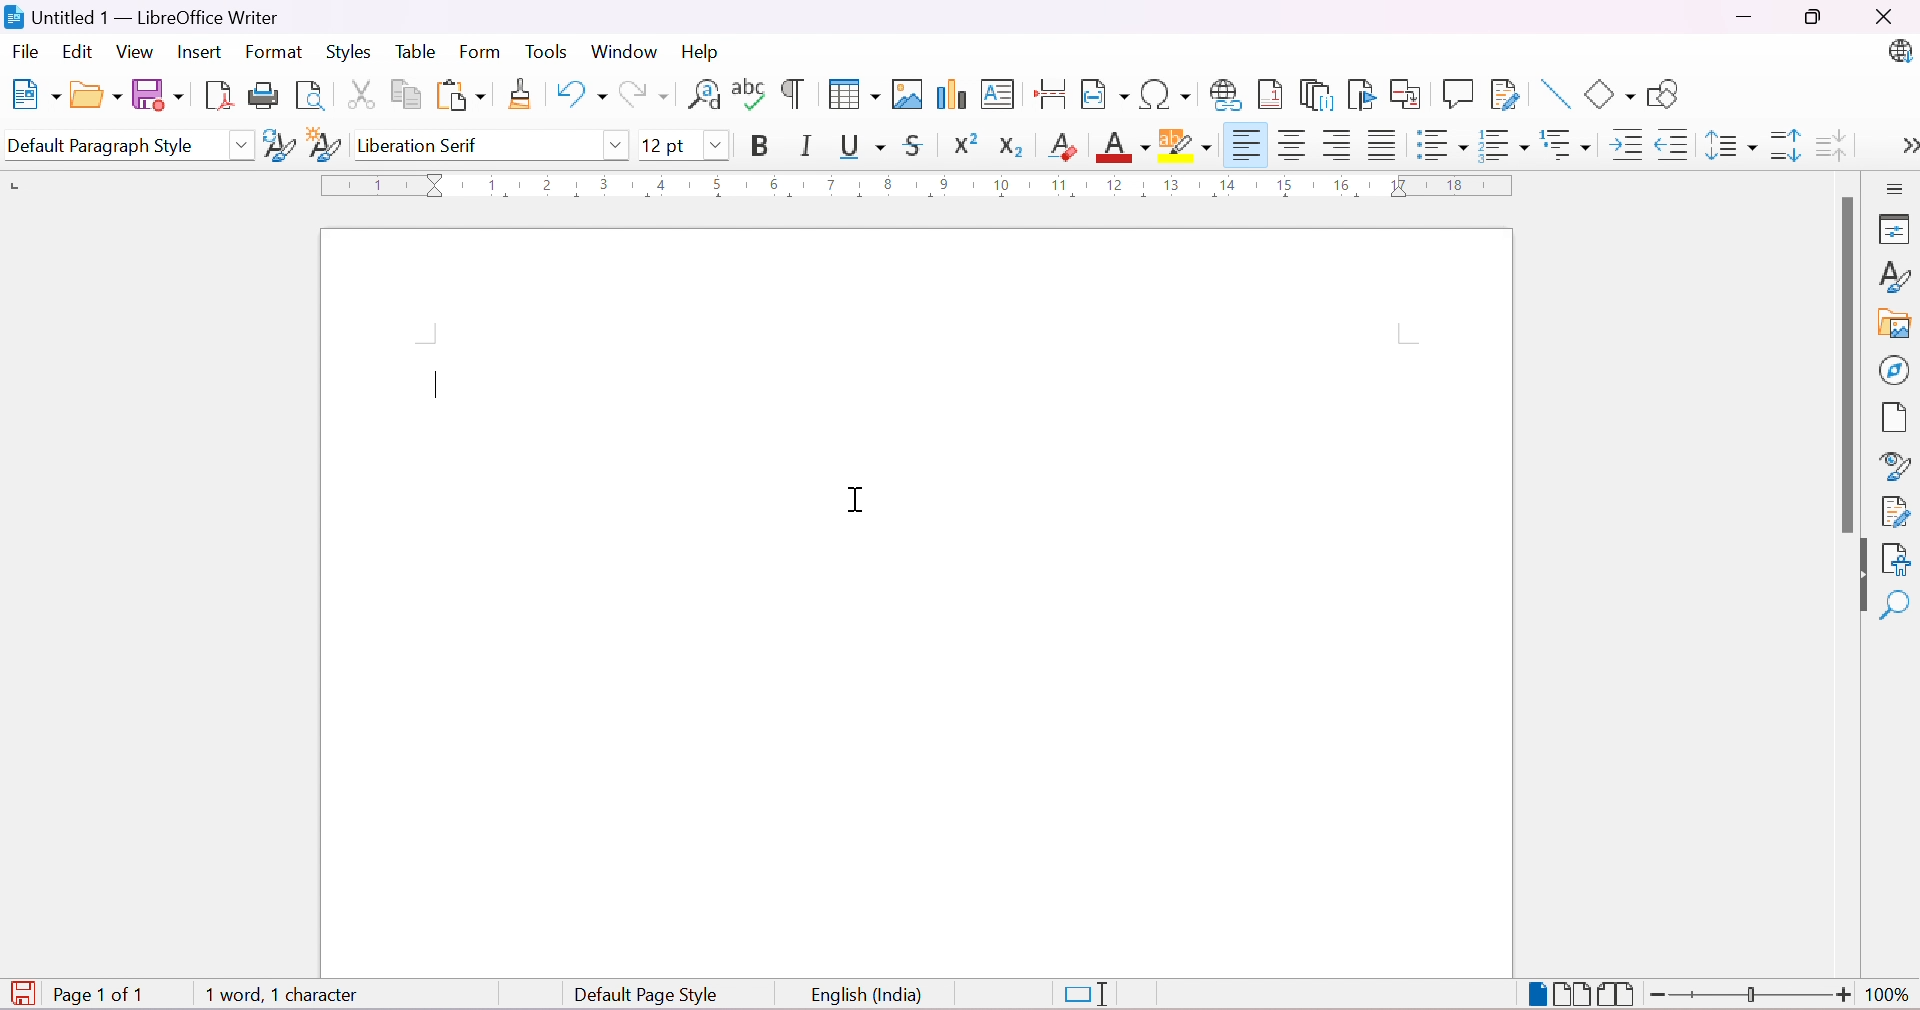 This screenshot has width=1920, height=1010. What do you see at coordinates (22, 992) in the screenshot?
I see `The document has been modified. Click to save the document.` at bounding box center [22, 992].